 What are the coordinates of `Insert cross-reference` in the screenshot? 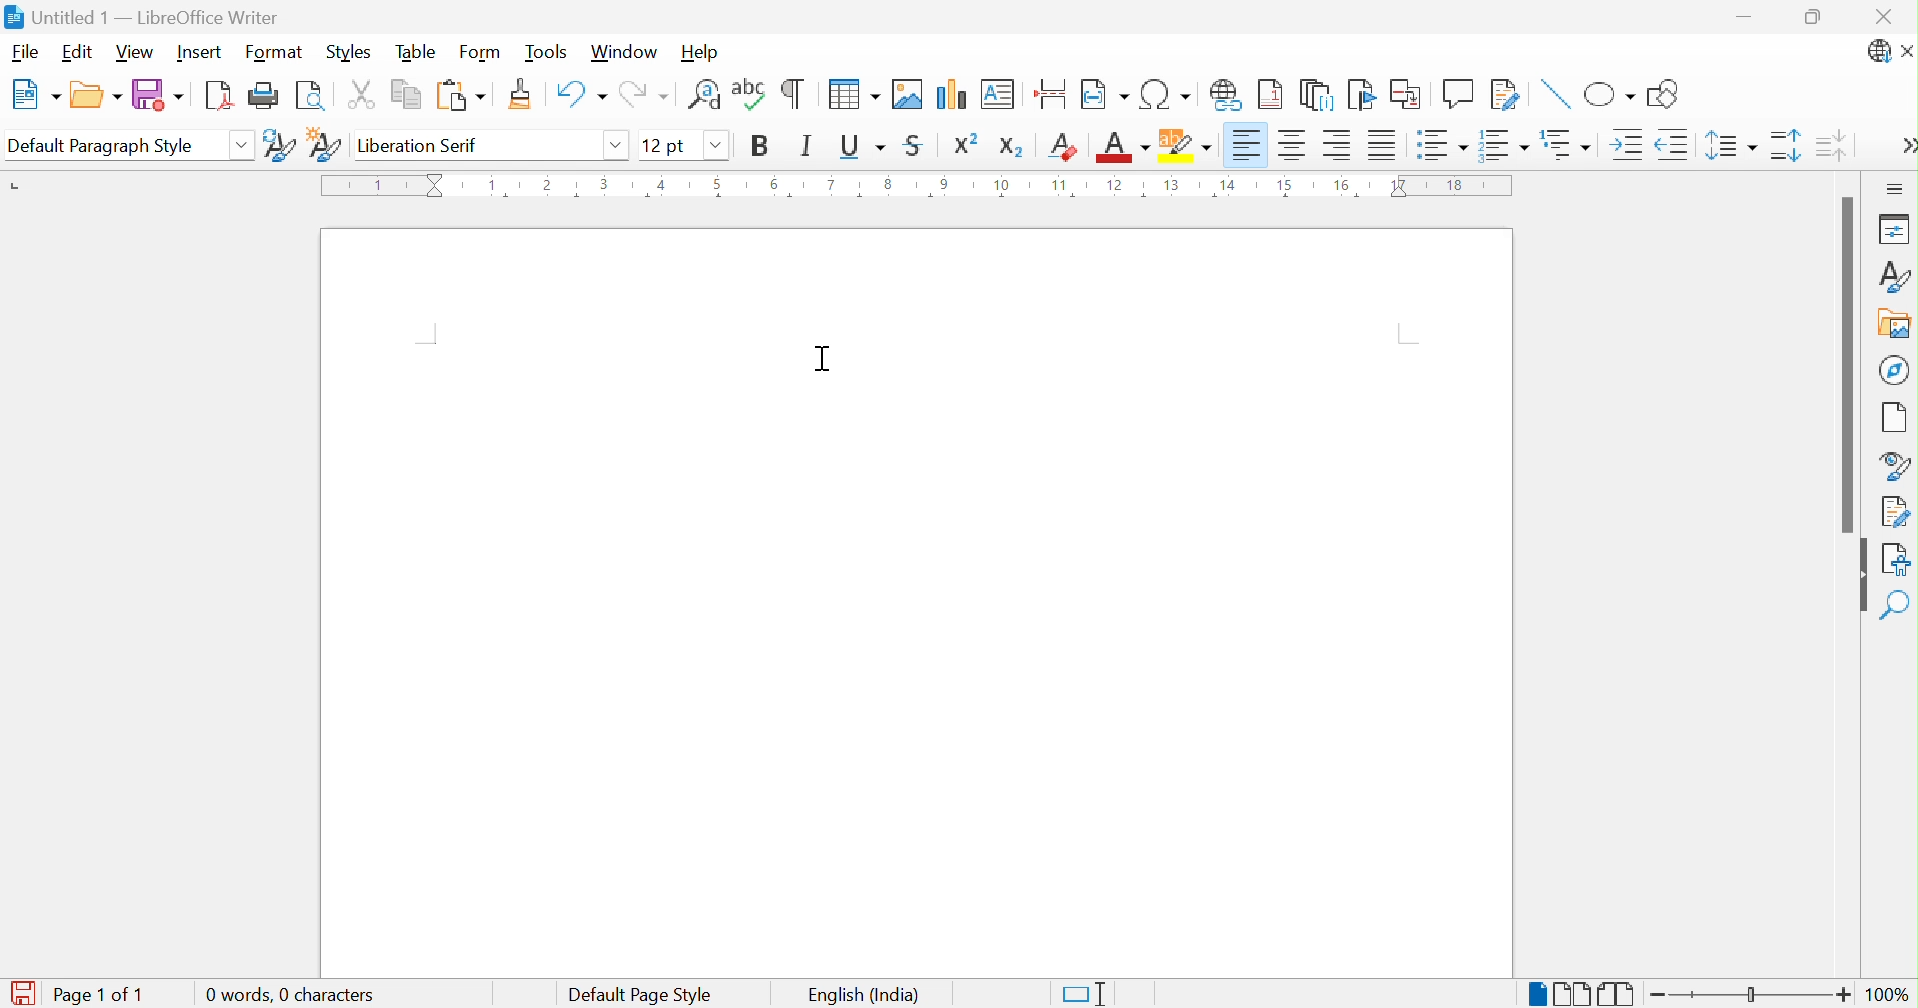 It's located at (1406, 96).